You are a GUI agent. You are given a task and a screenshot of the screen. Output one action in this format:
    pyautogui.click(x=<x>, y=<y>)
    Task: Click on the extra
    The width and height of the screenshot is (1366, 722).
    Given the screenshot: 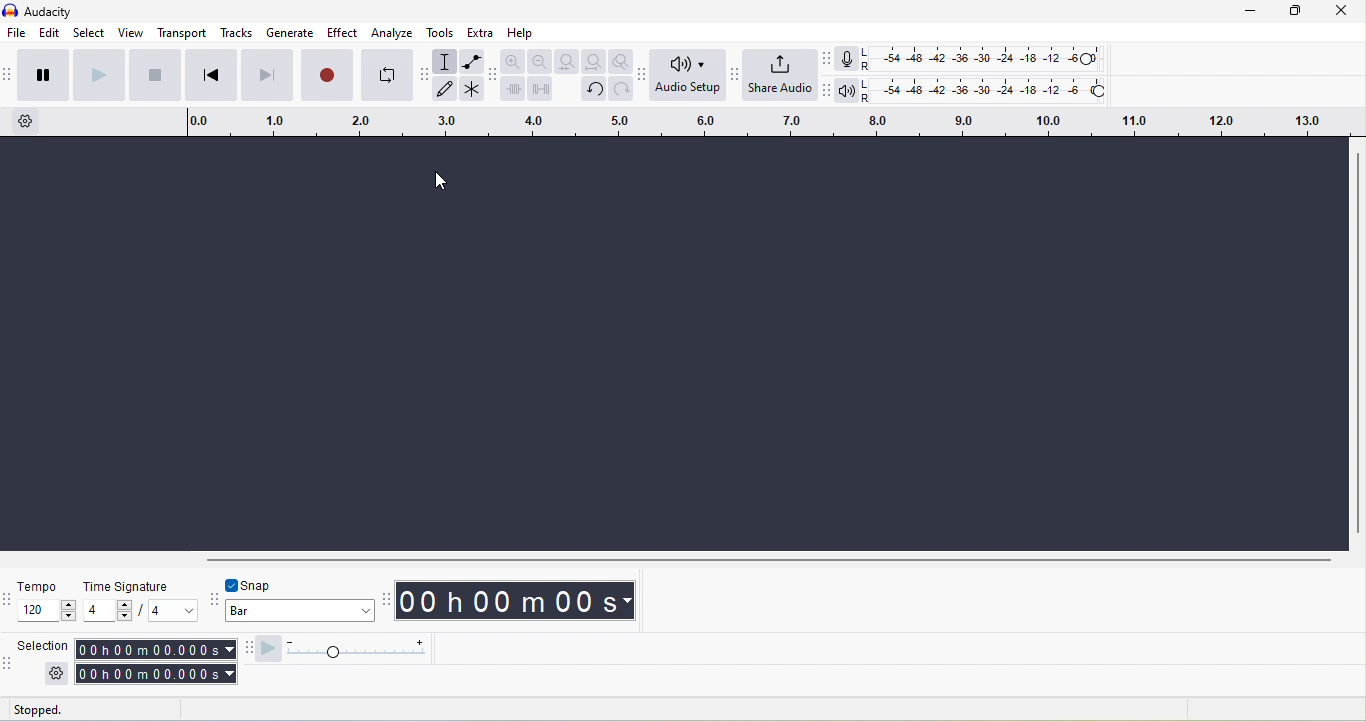 What is the action you would take?
    pyautogui.click(x=479, y=32)
    